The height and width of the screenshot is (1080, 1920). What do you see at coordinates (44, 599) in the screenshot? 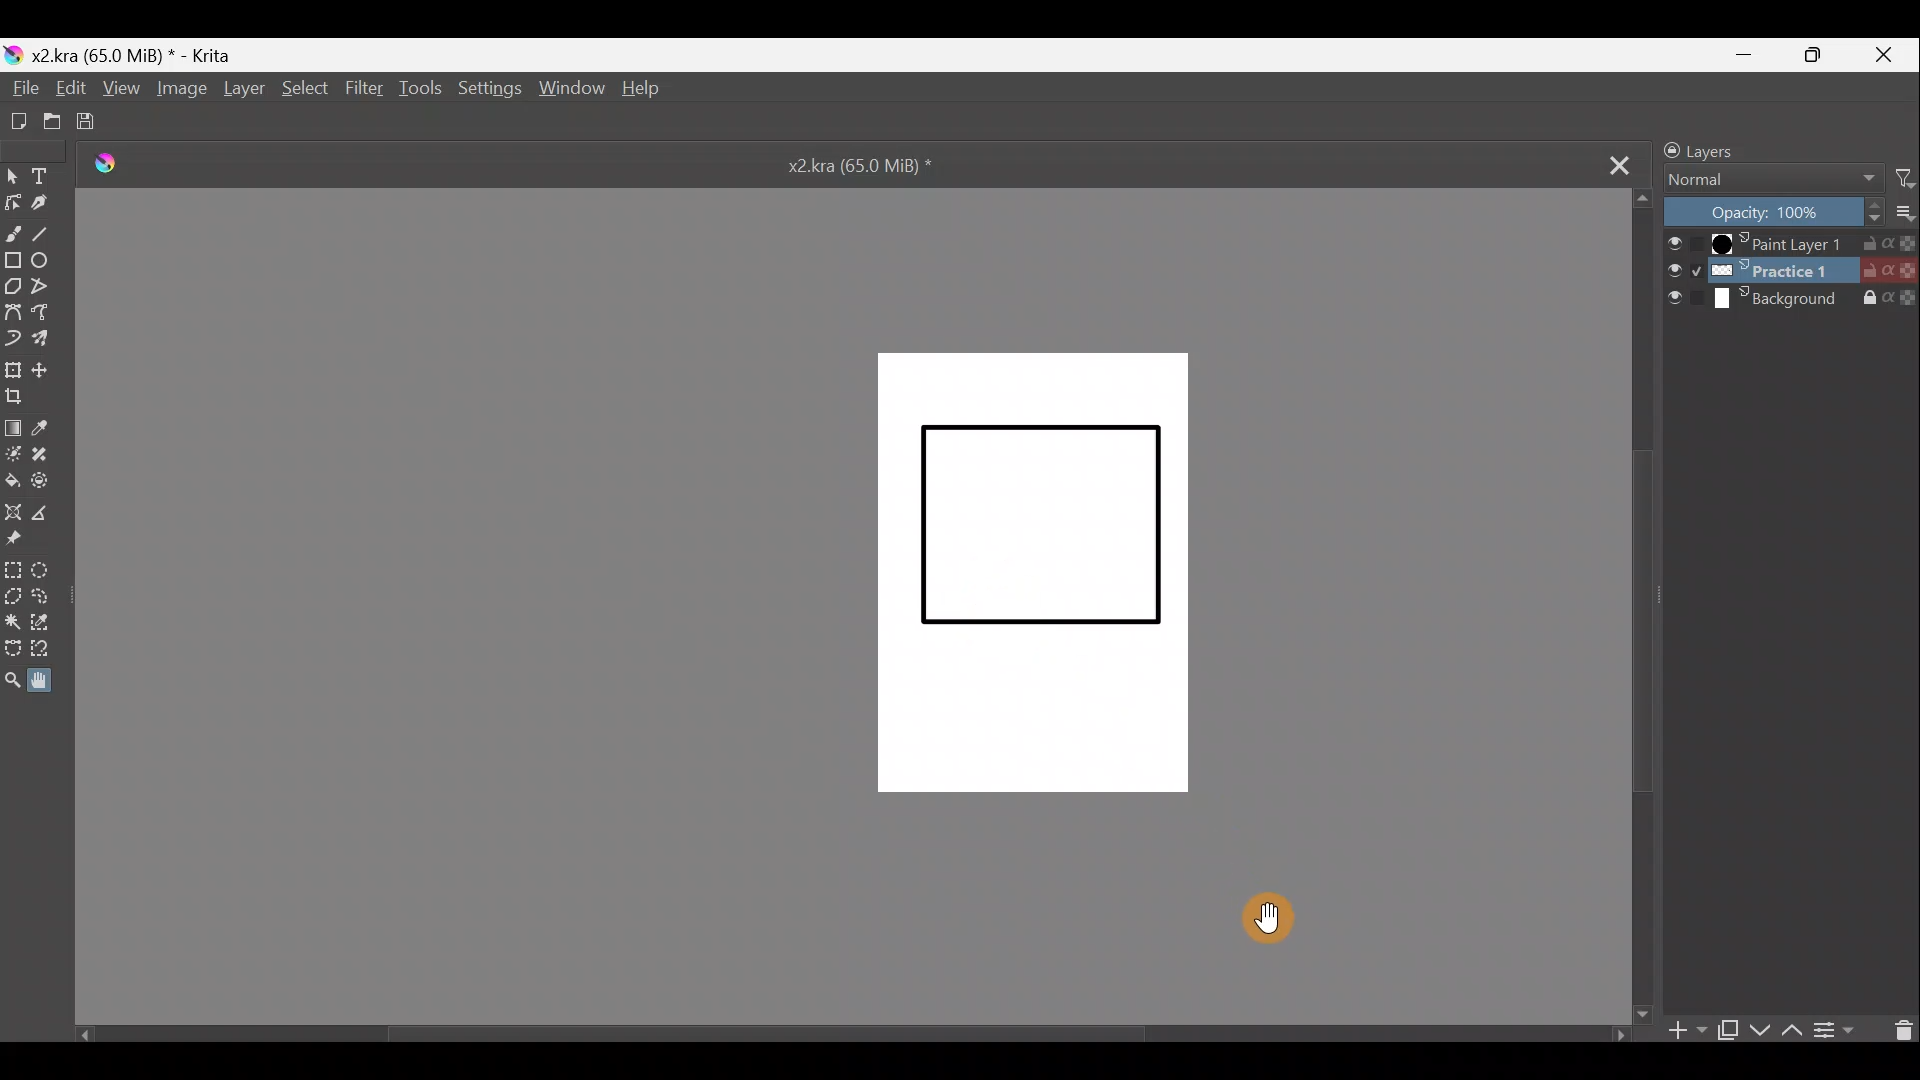
I see `Freehand selection tool` at bounding box center [44, 599].